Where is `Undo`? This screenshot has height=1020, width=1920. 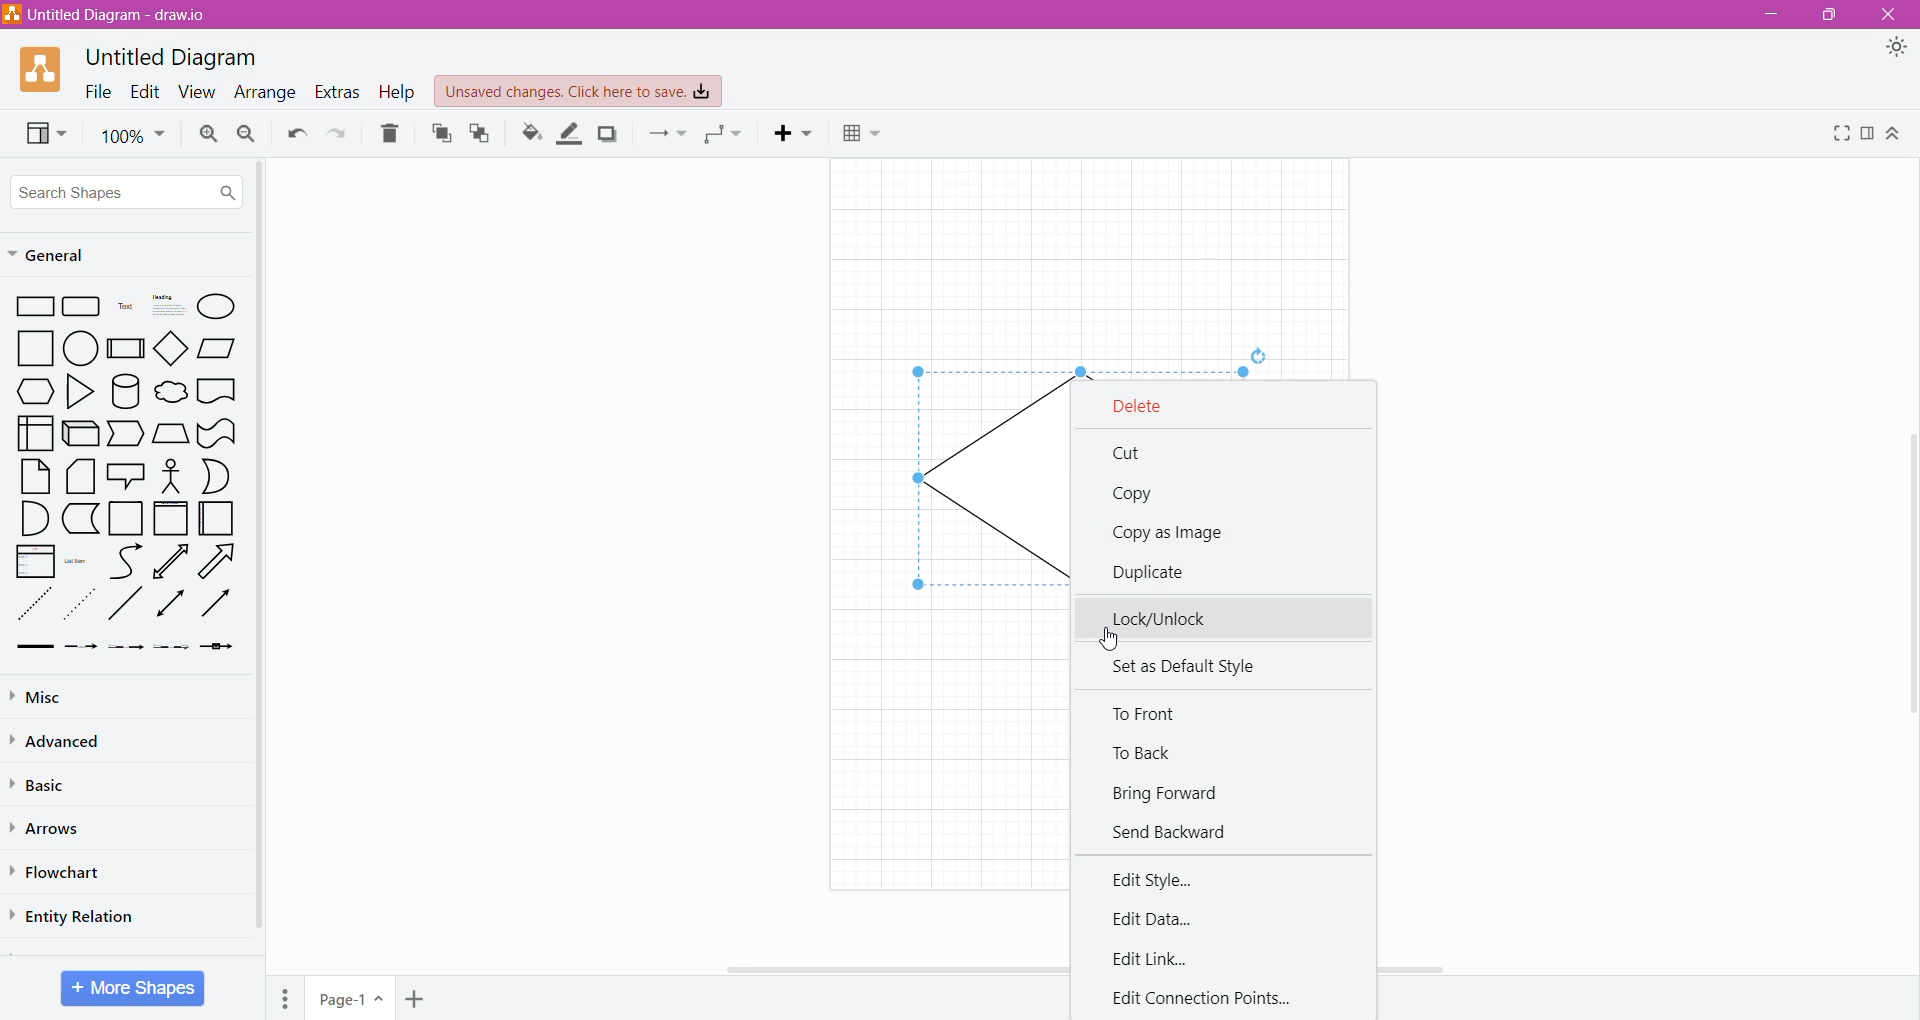
Undo is located at coordinates (297, 134).